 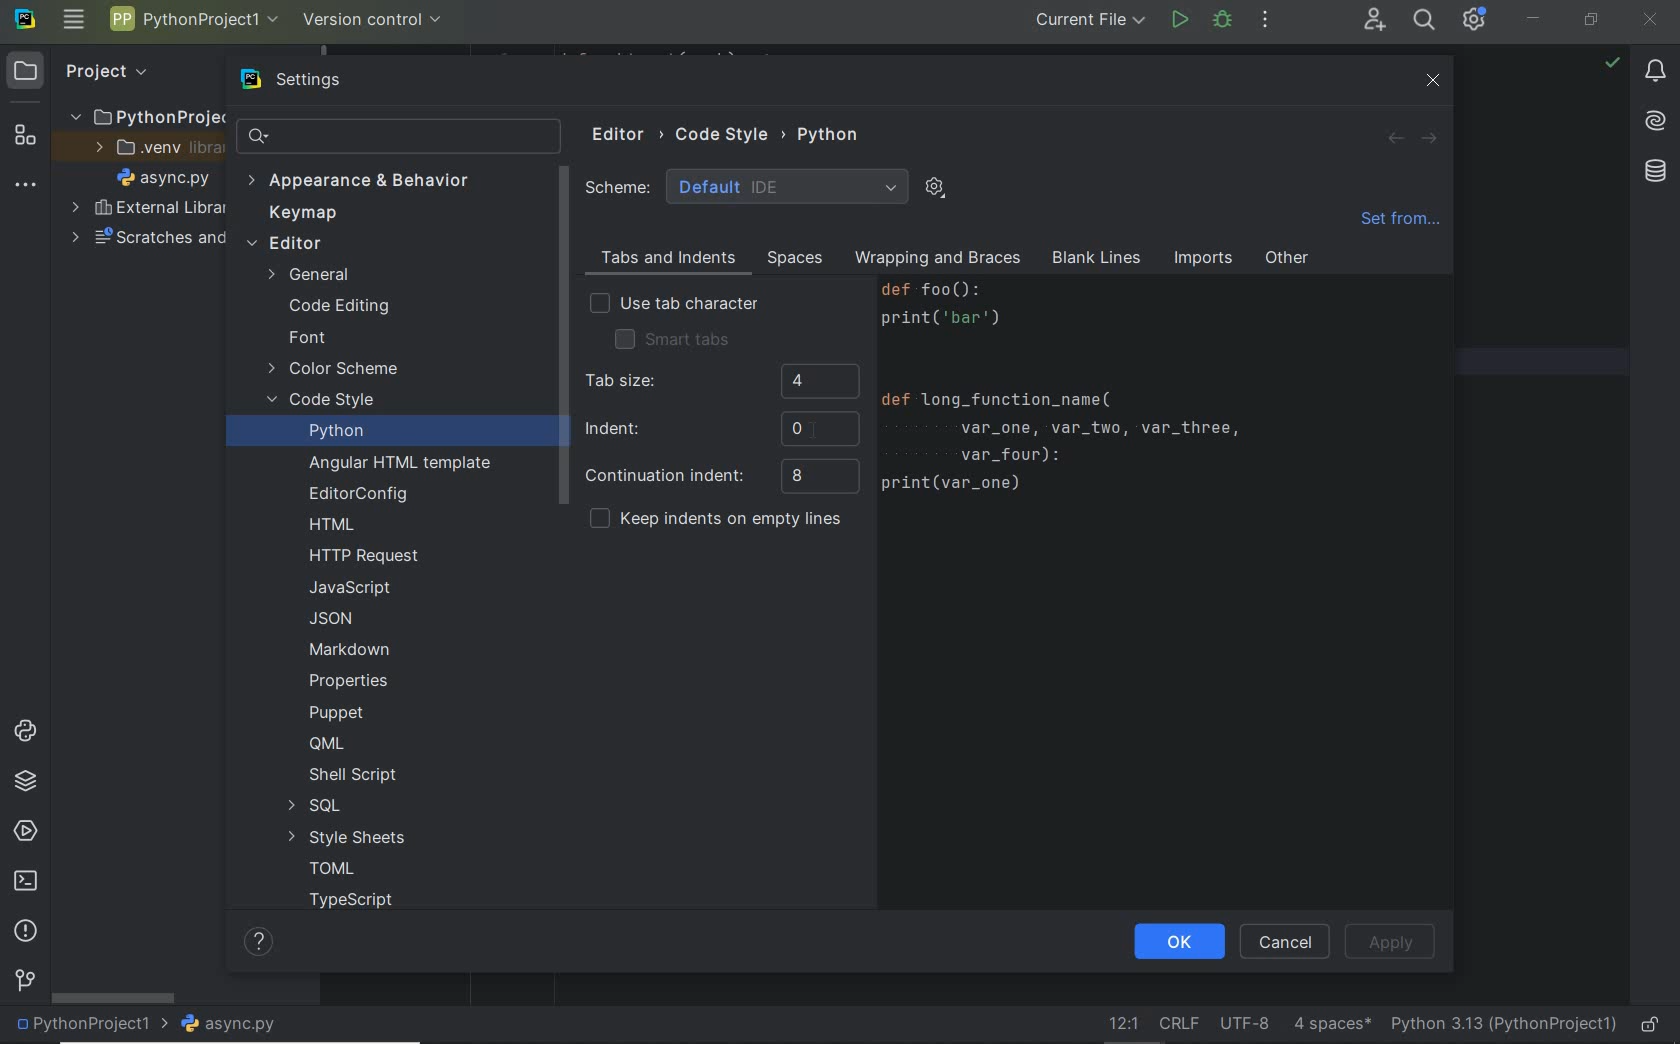 What do you see at coordinates (936, 189) in the screenshot?
I see `SHOW SCHEME ACTIONS` at bounding box center [936, 189].